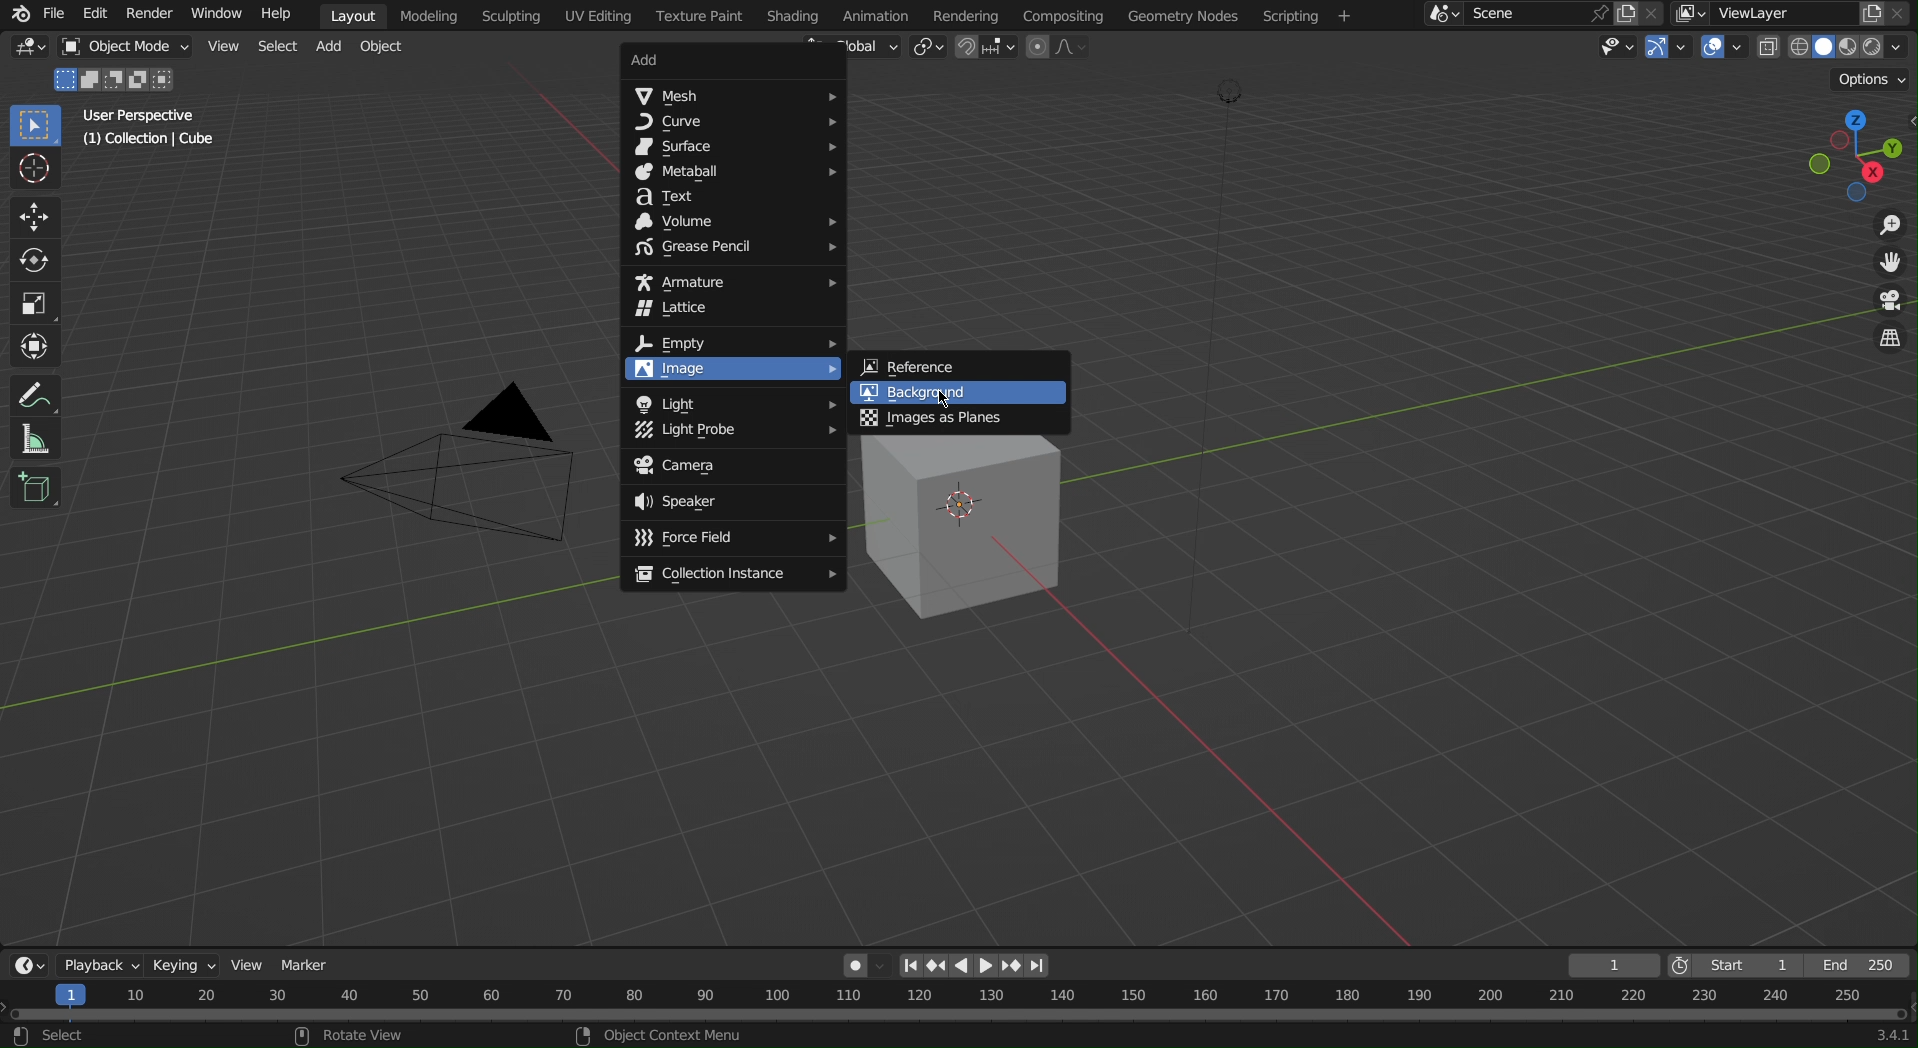 Image resolution: width=1918 pixels, height=1048 pixels. I want to click on Show Gizmo, so click(1667, 49).